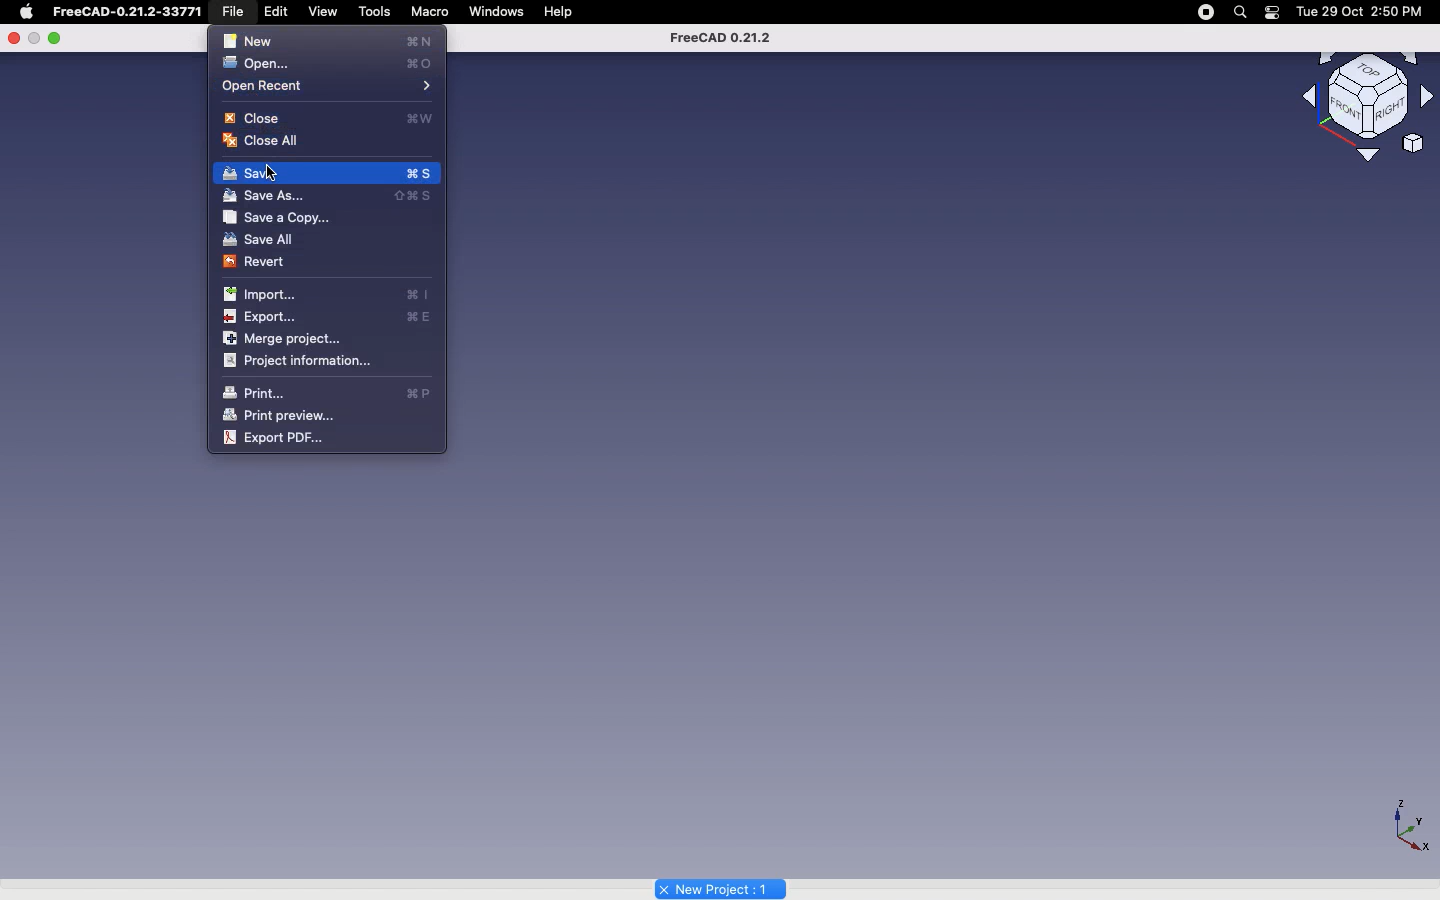 Image resolution: width=1440 pixels, height=900 pixels. I want to click on Open recent, so click(329, 87).